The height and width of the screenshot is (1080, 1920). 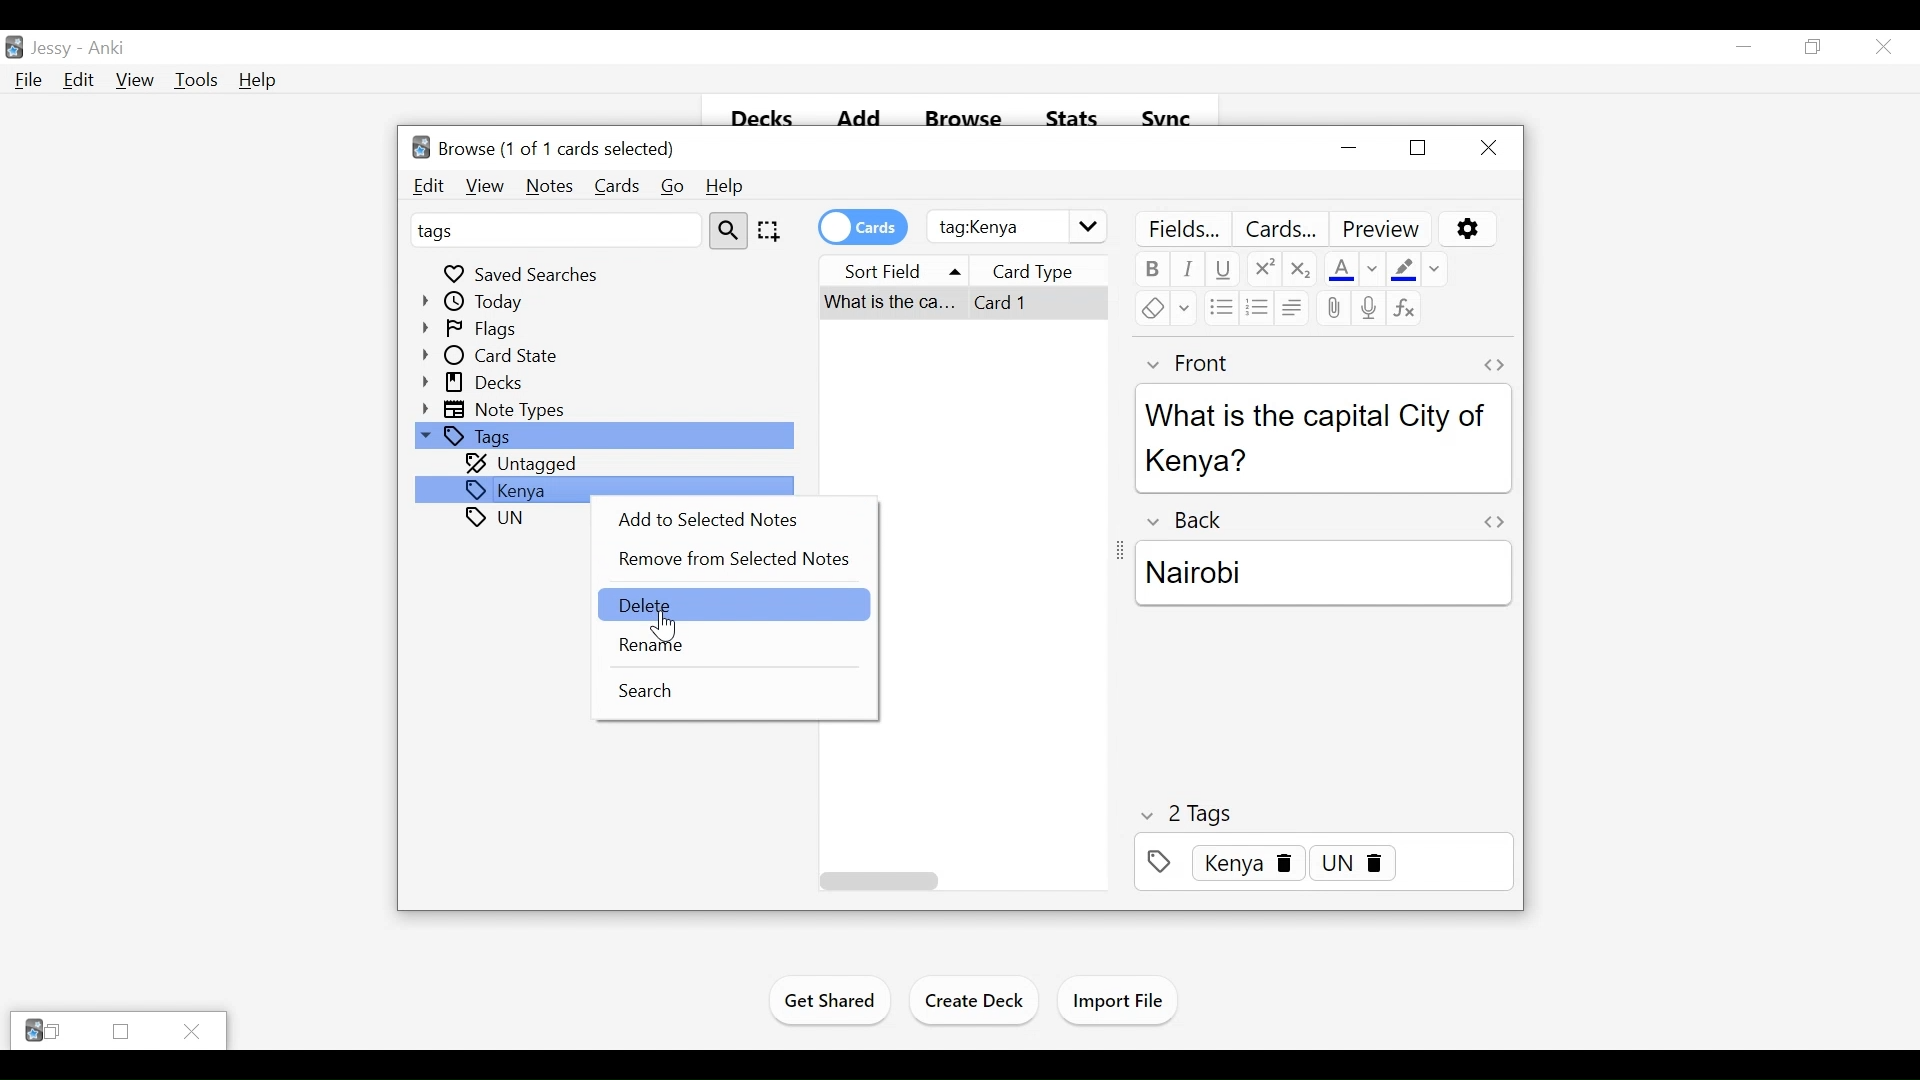 I want to click on Search, so click(x=650, y=691).